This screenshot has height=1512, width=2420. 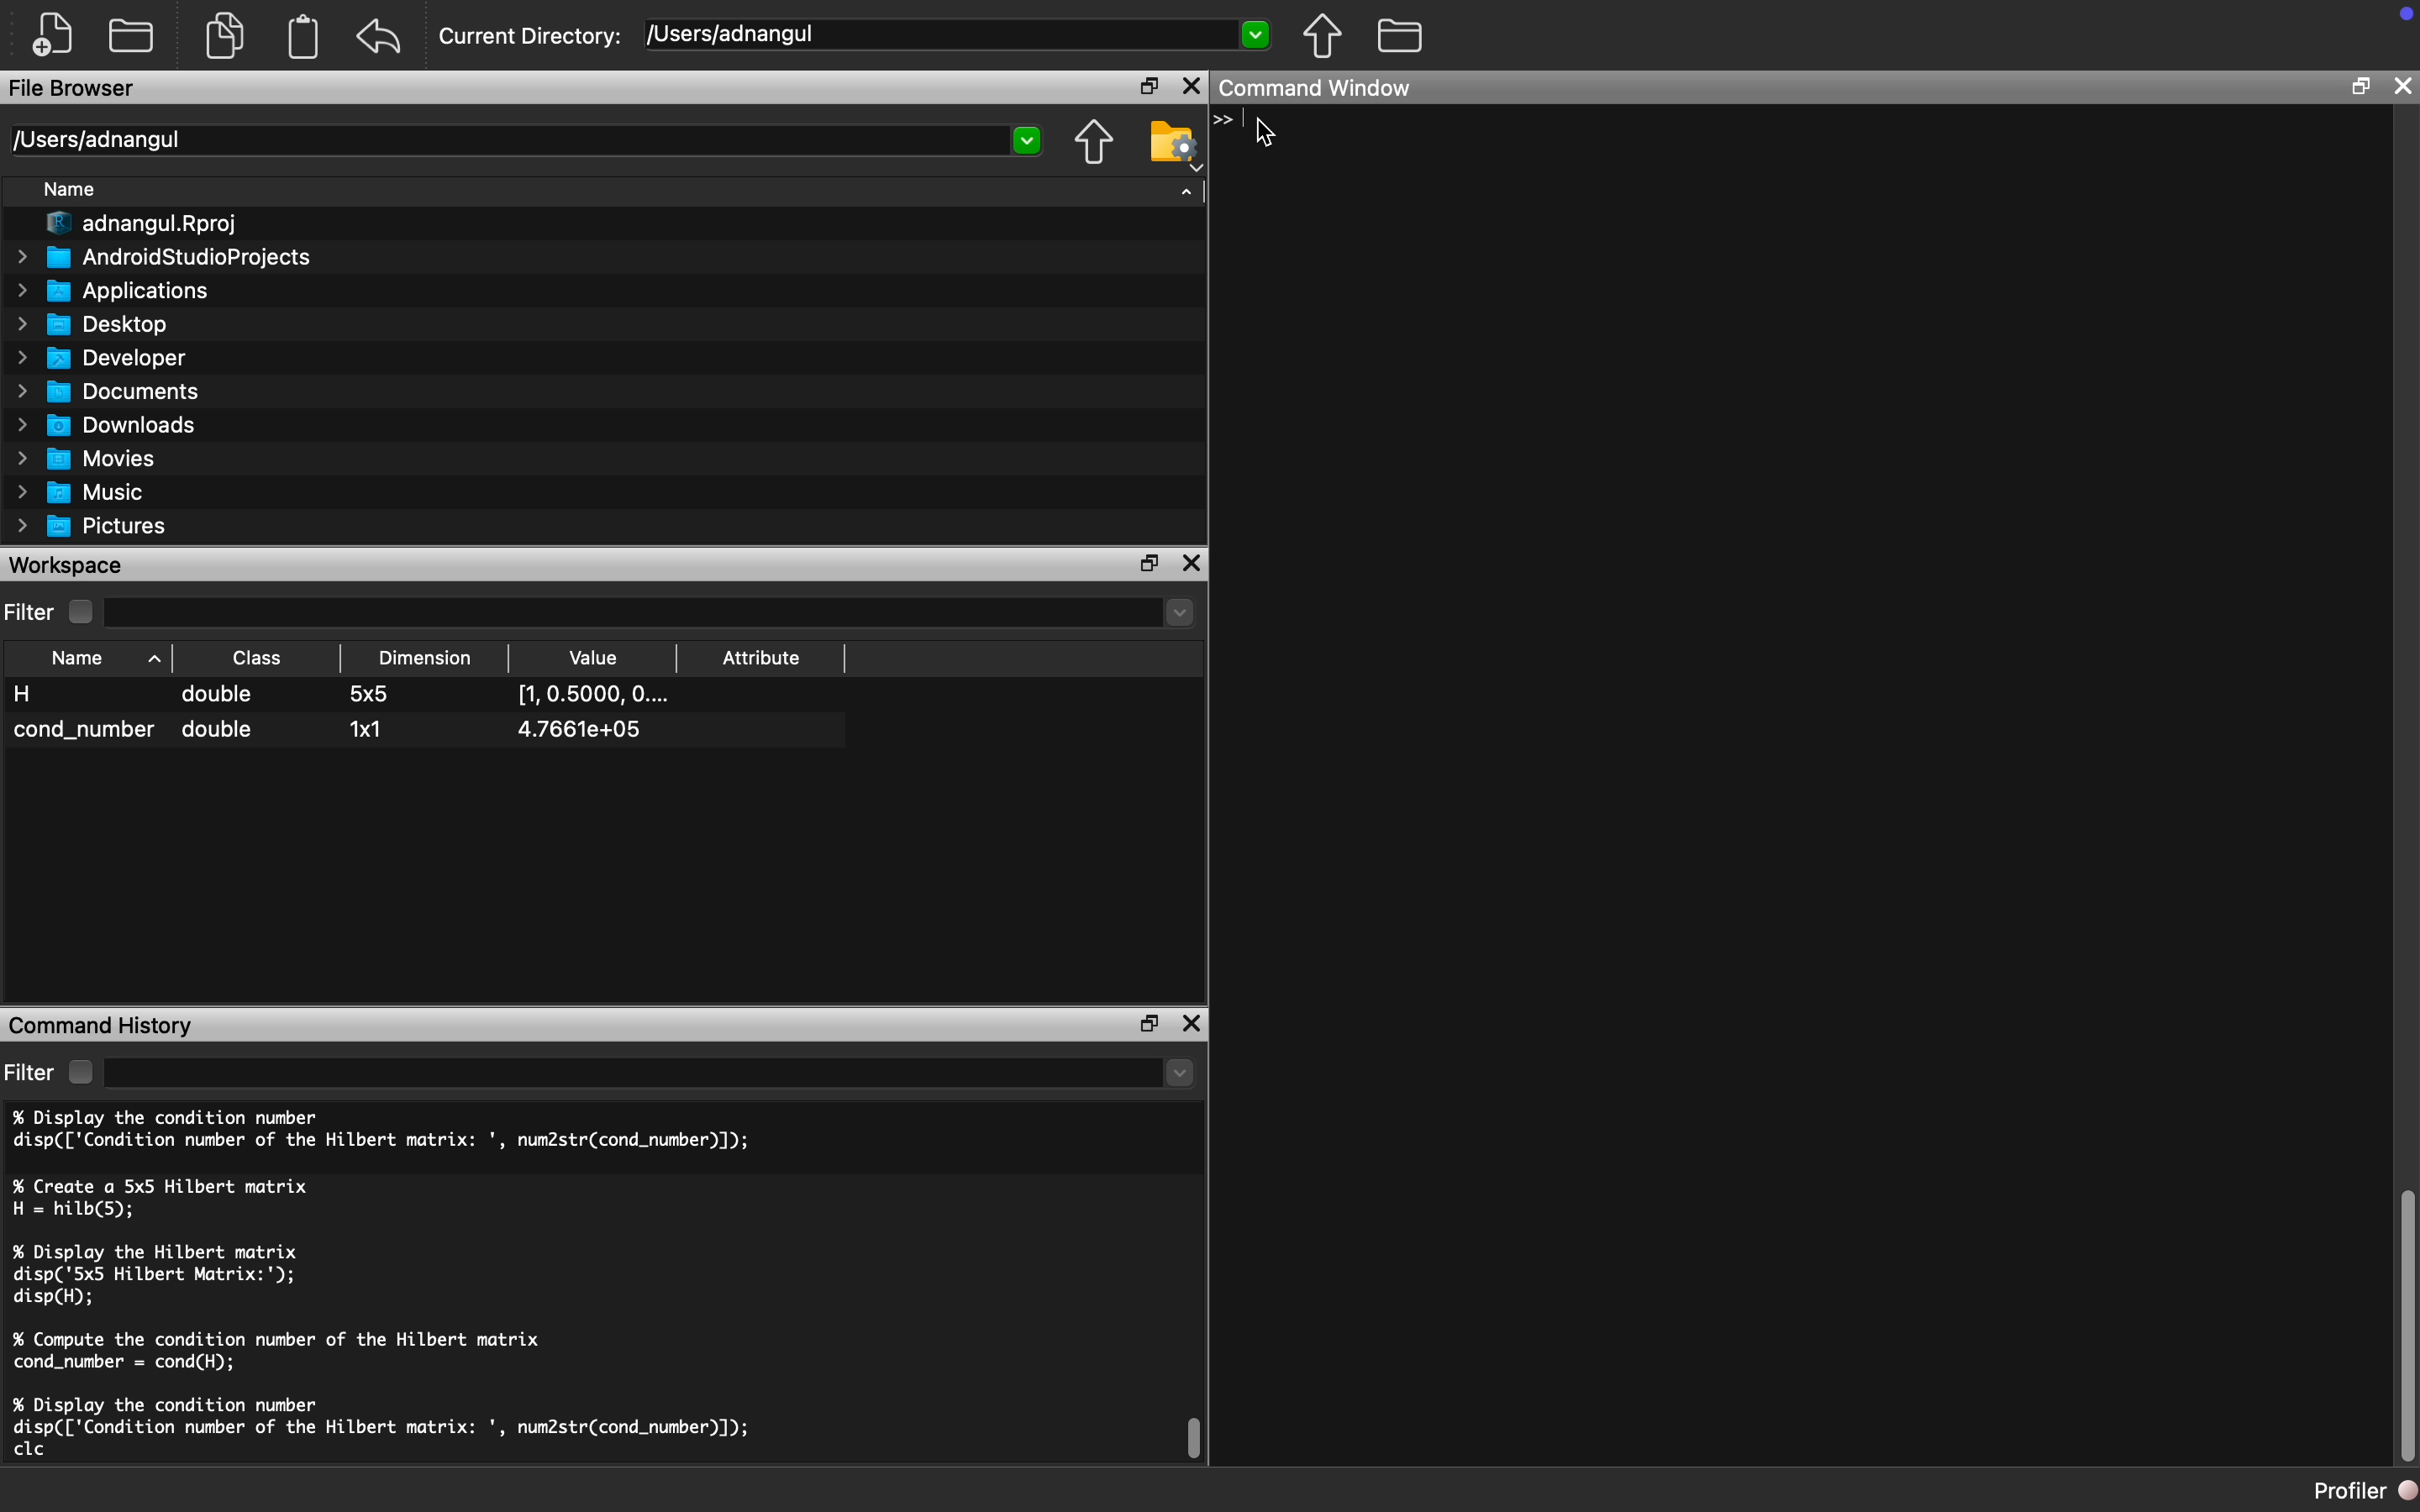 What do you see at coordinates (2403, 87) in the screenshot?
I see `Close` at bounding box center [2403, 87].